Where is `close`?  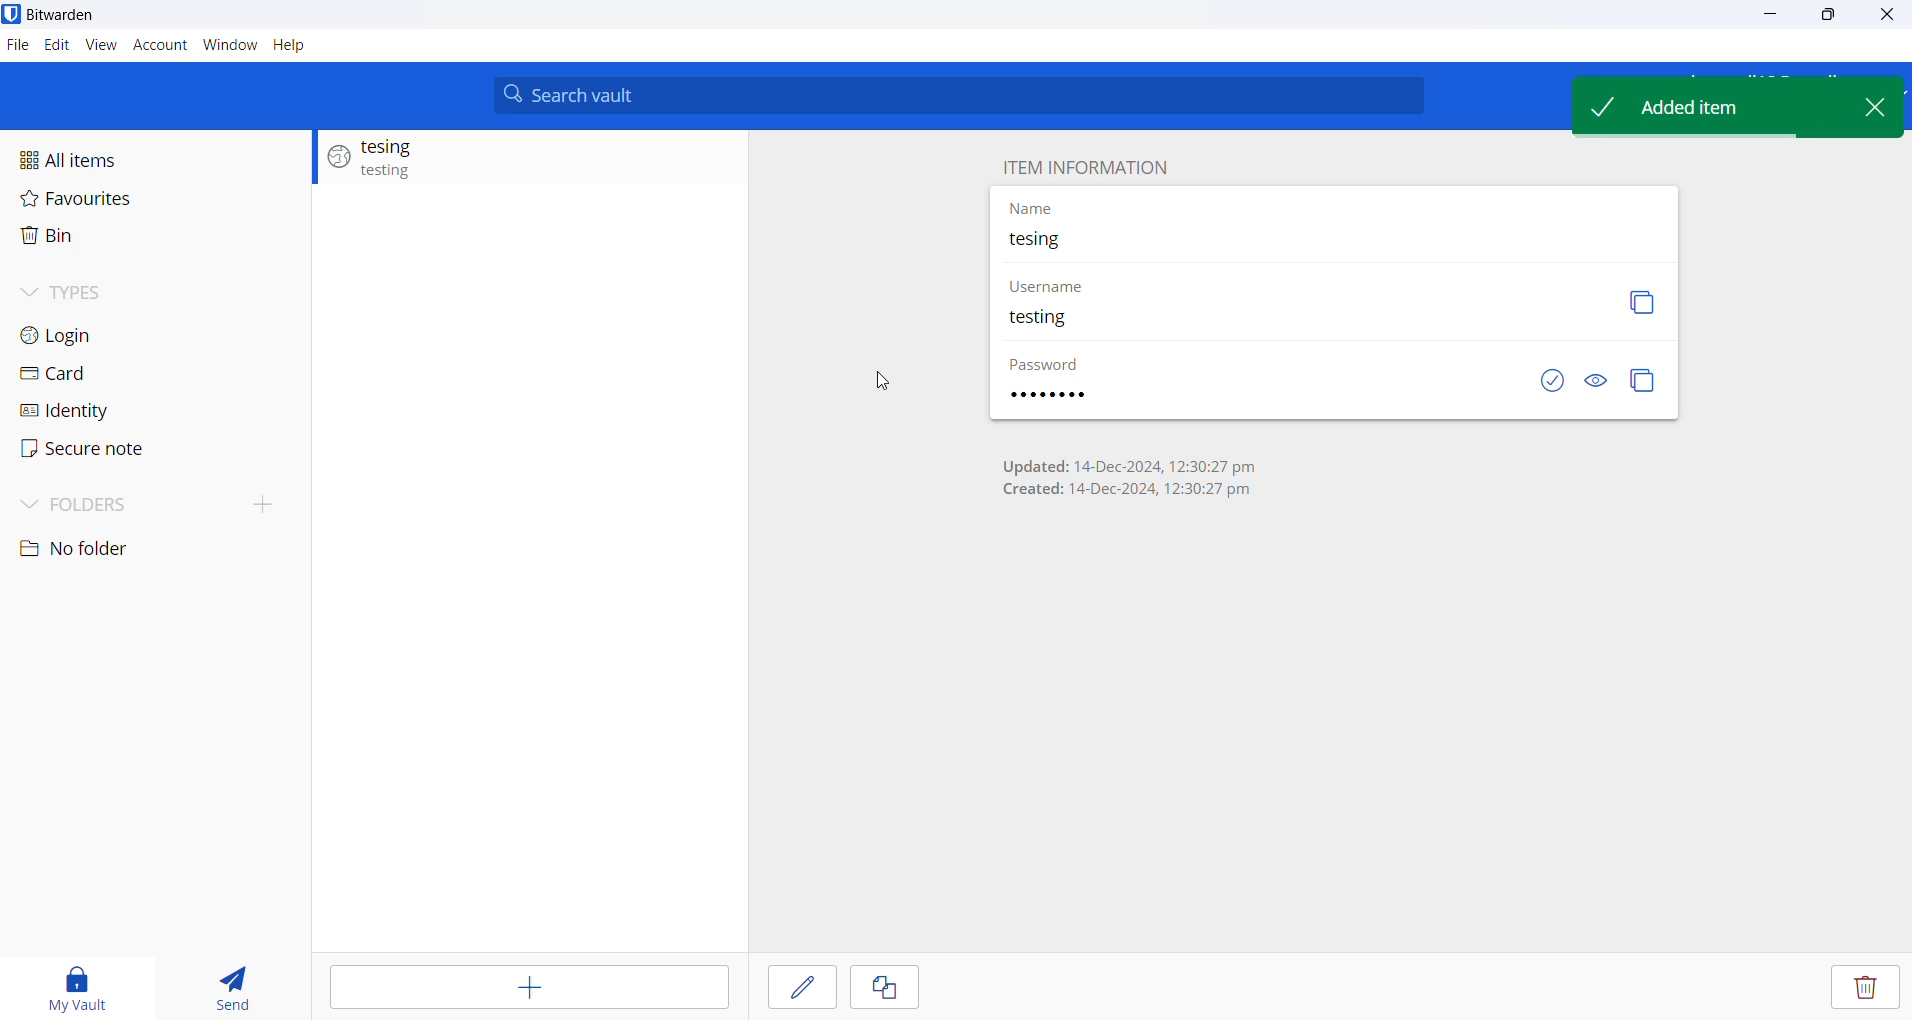
close is located at coordinates (1888, 16).